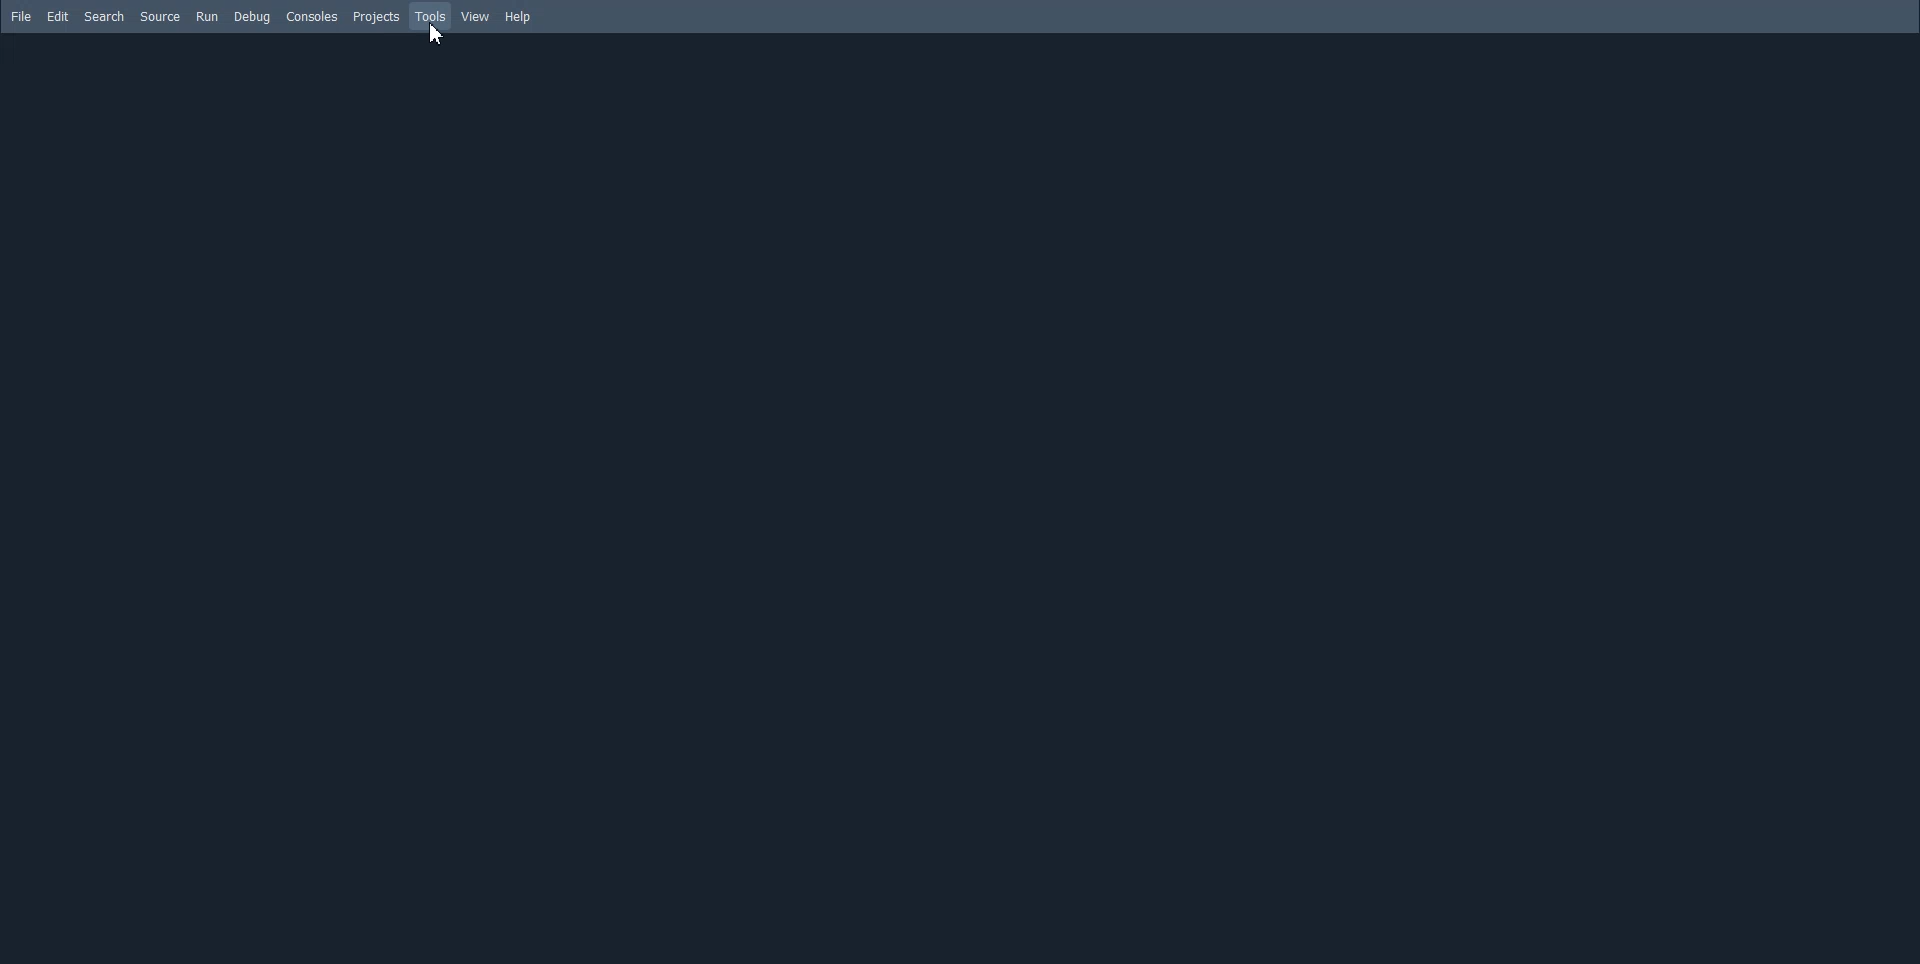 The height and width of the screenshot is (964, 1920). Describe the element at coordinates (477, 17) in the screenshot. I see `View` at that location.